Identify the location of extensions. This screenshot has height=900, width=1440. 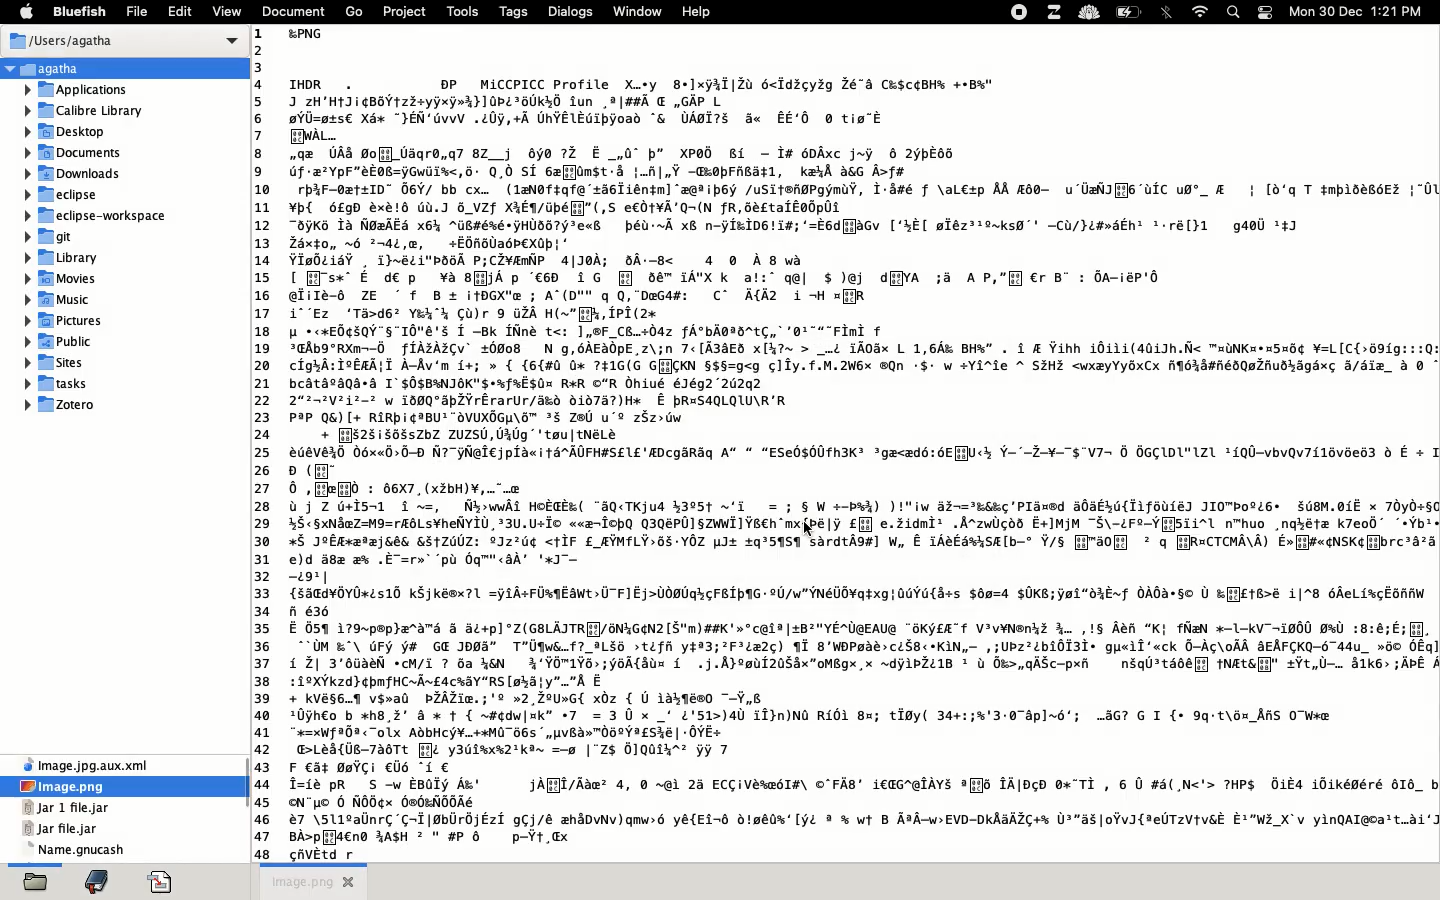
(1056, 12).